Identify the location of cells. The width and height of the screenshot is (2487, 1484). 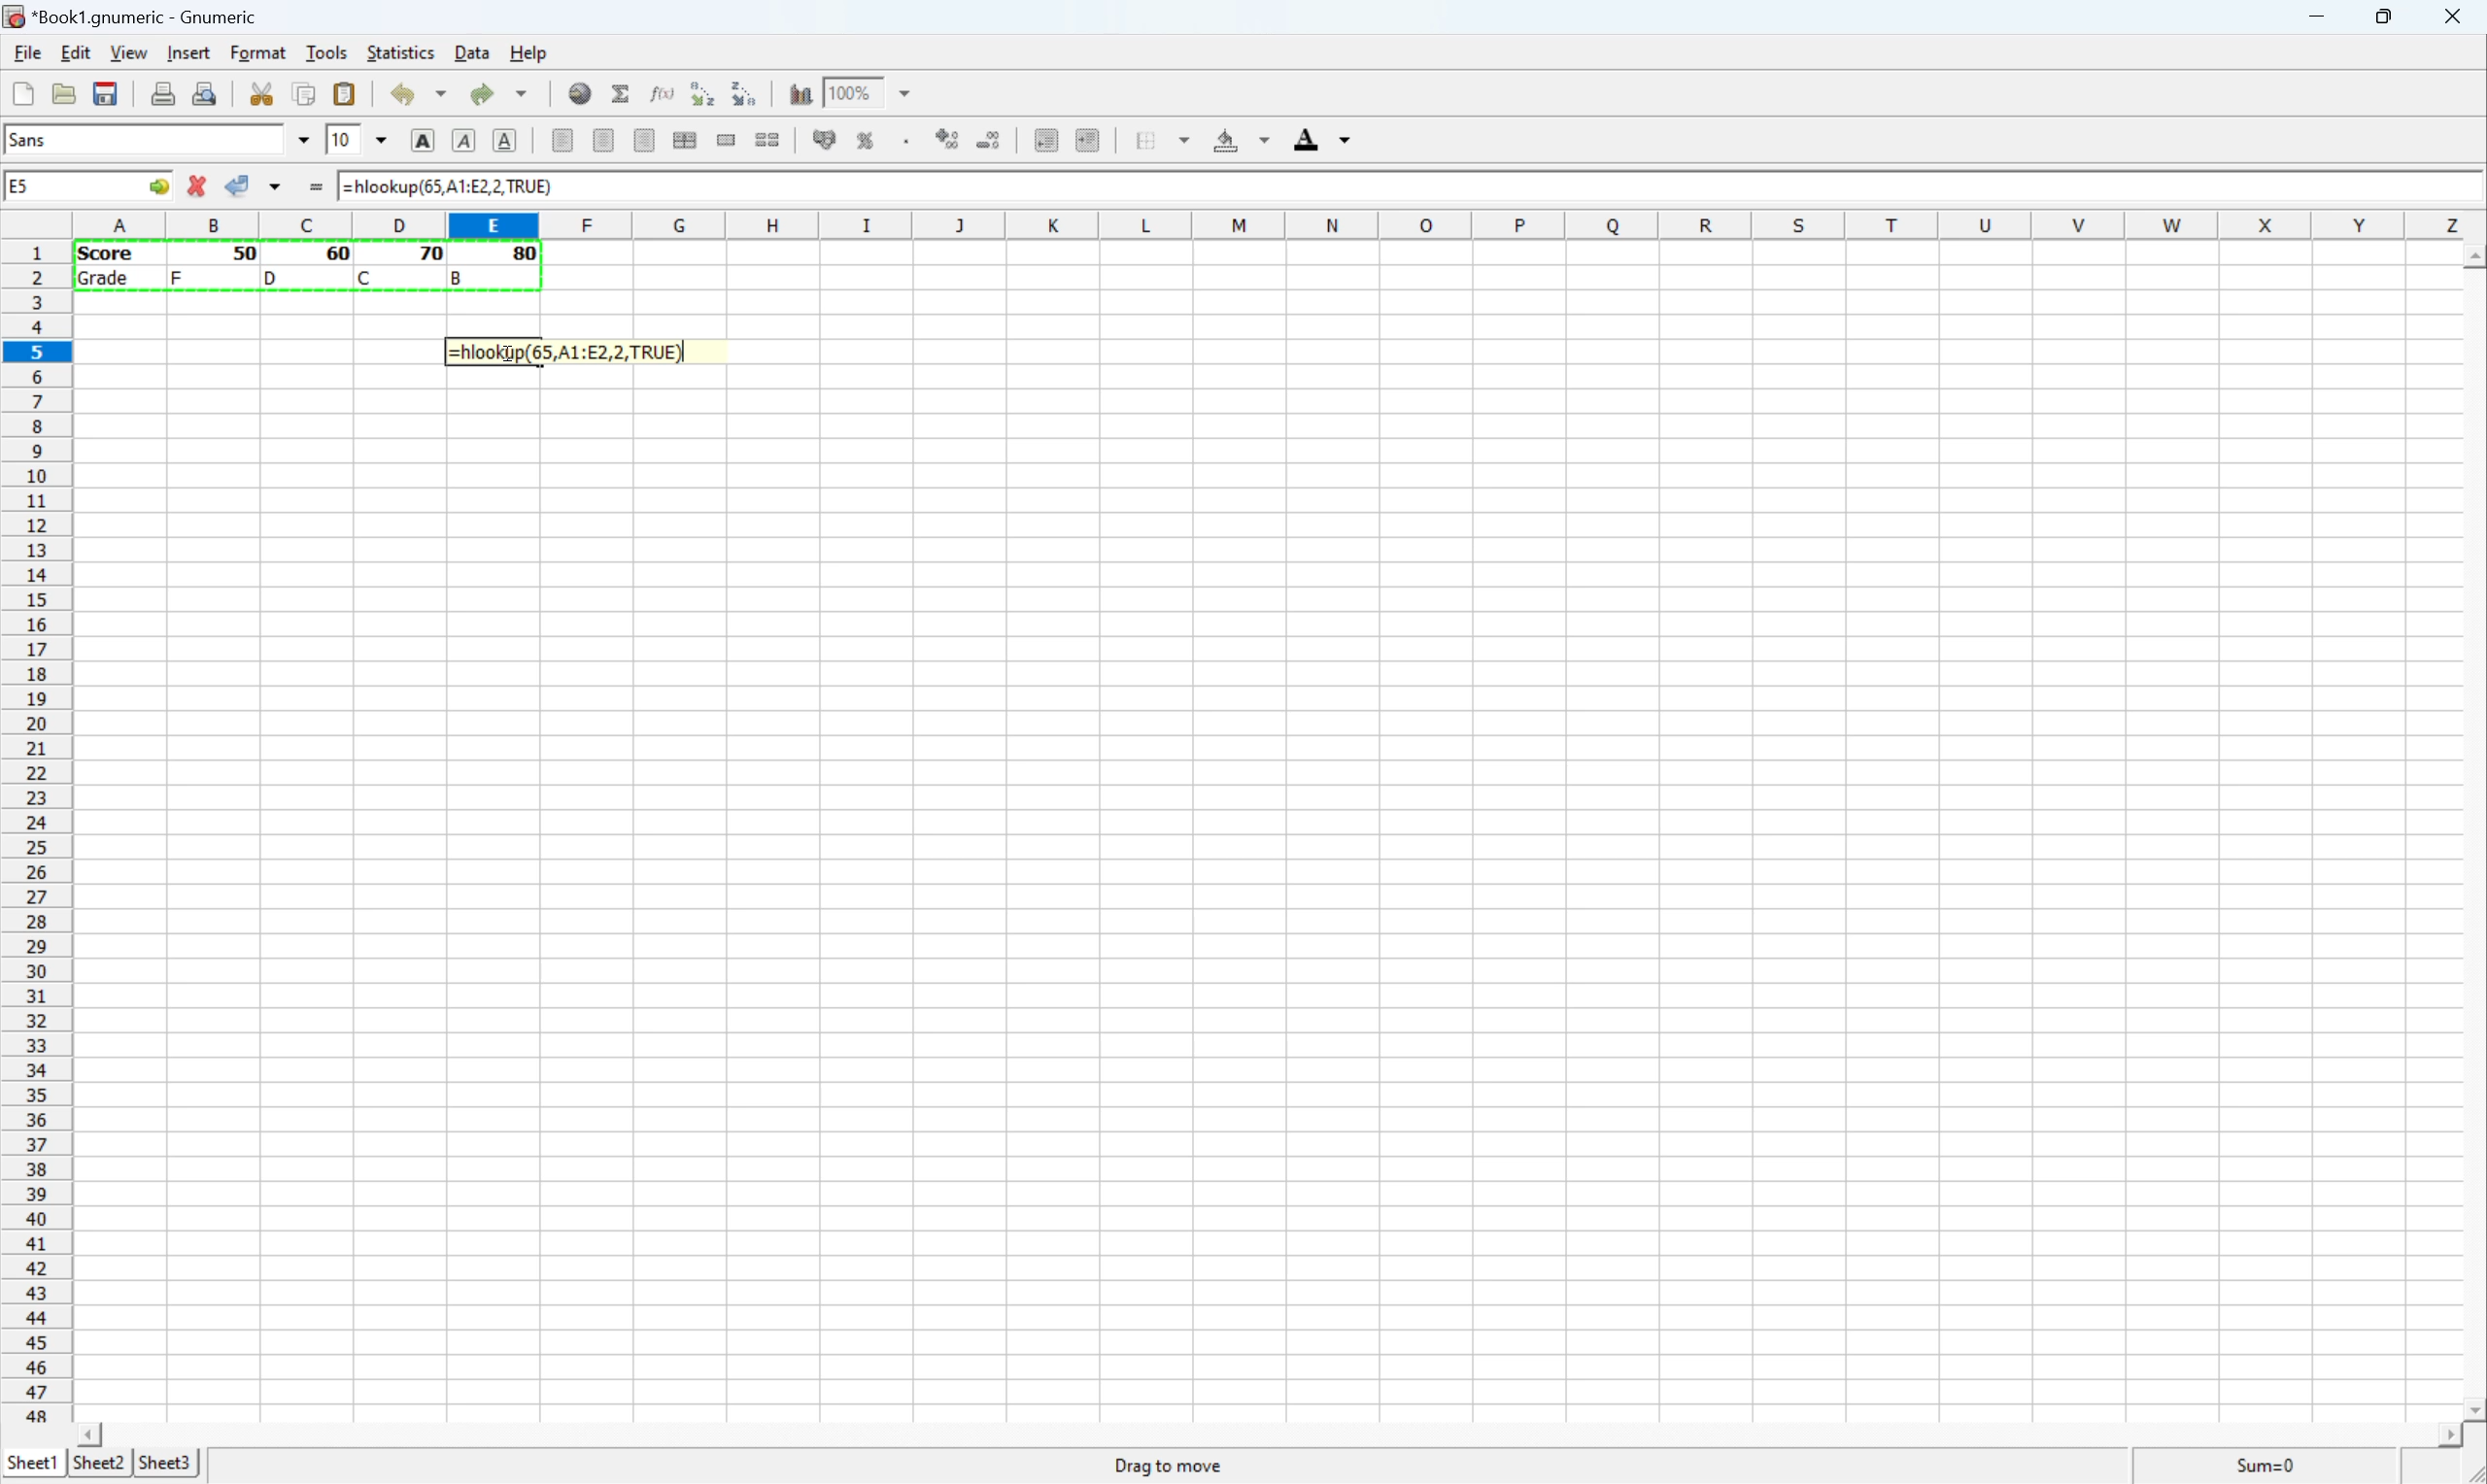
(1590, 353).